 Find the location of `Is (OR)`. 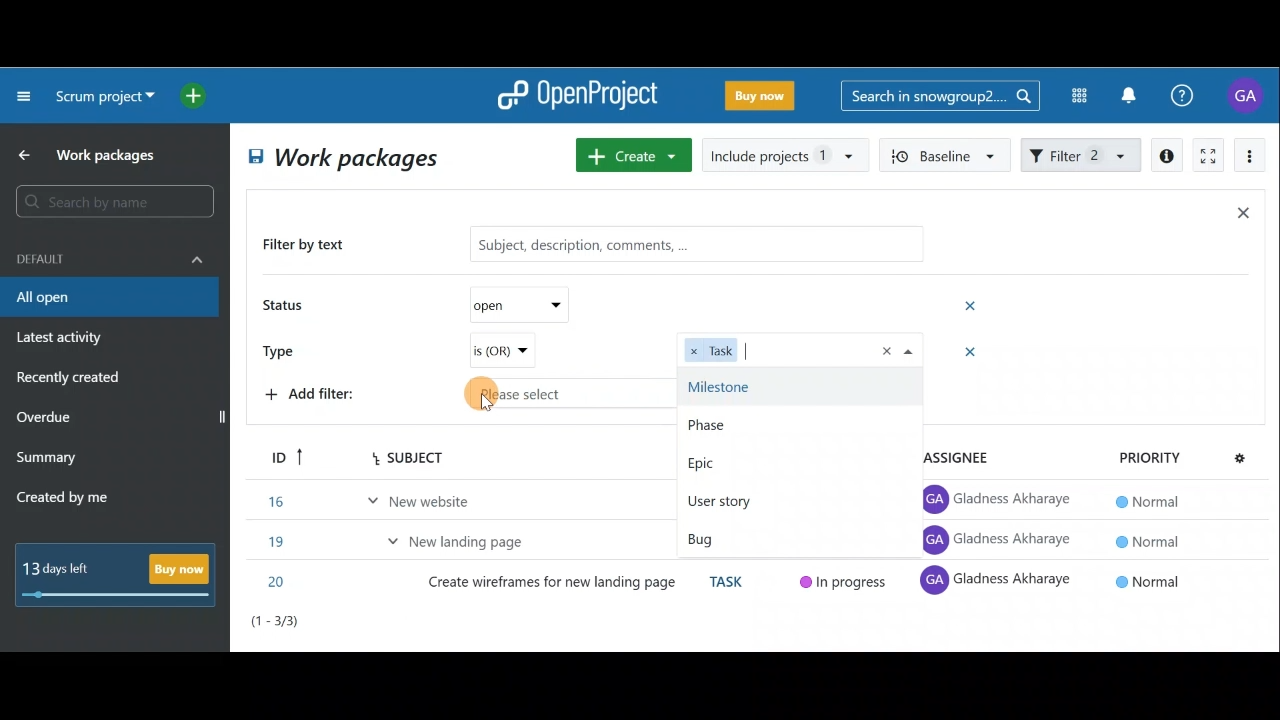

Is (OR) is located at coordinates (501, 351).